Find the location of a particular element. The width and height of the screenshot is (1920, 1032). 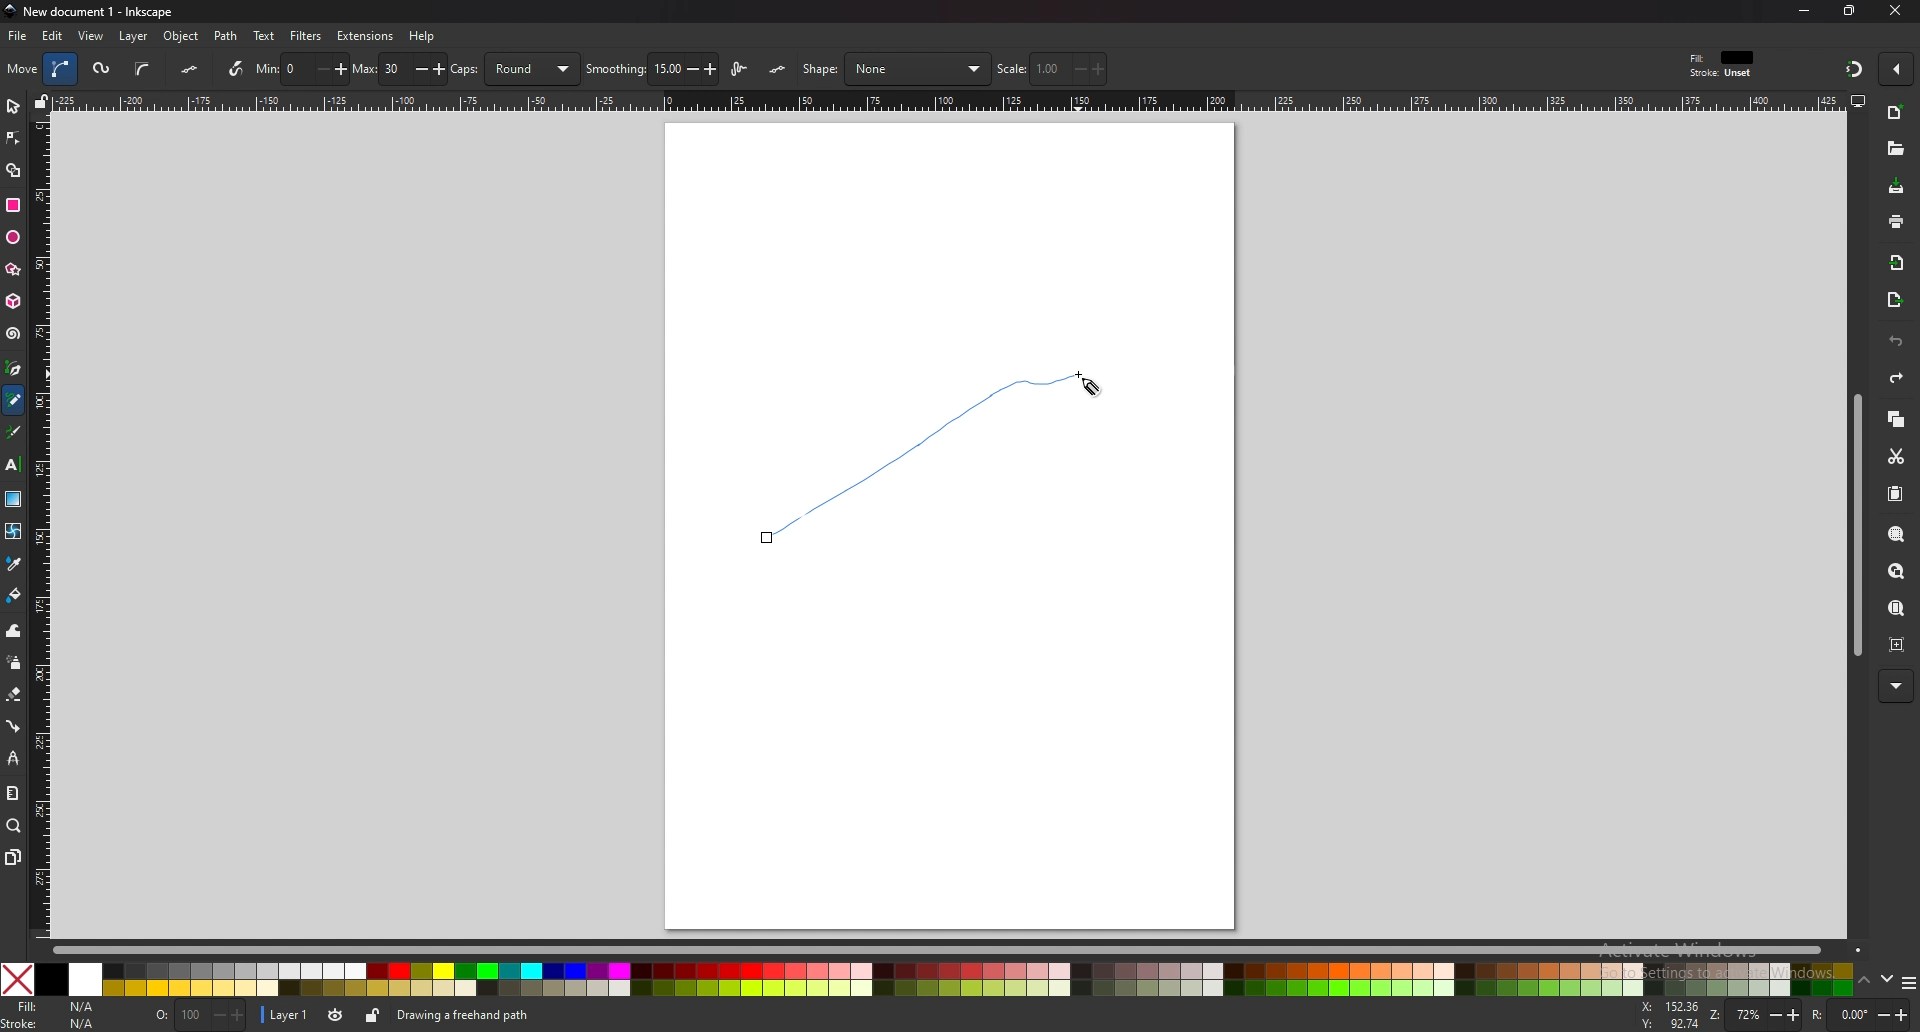

extensions is located at coordinates (366, 36).